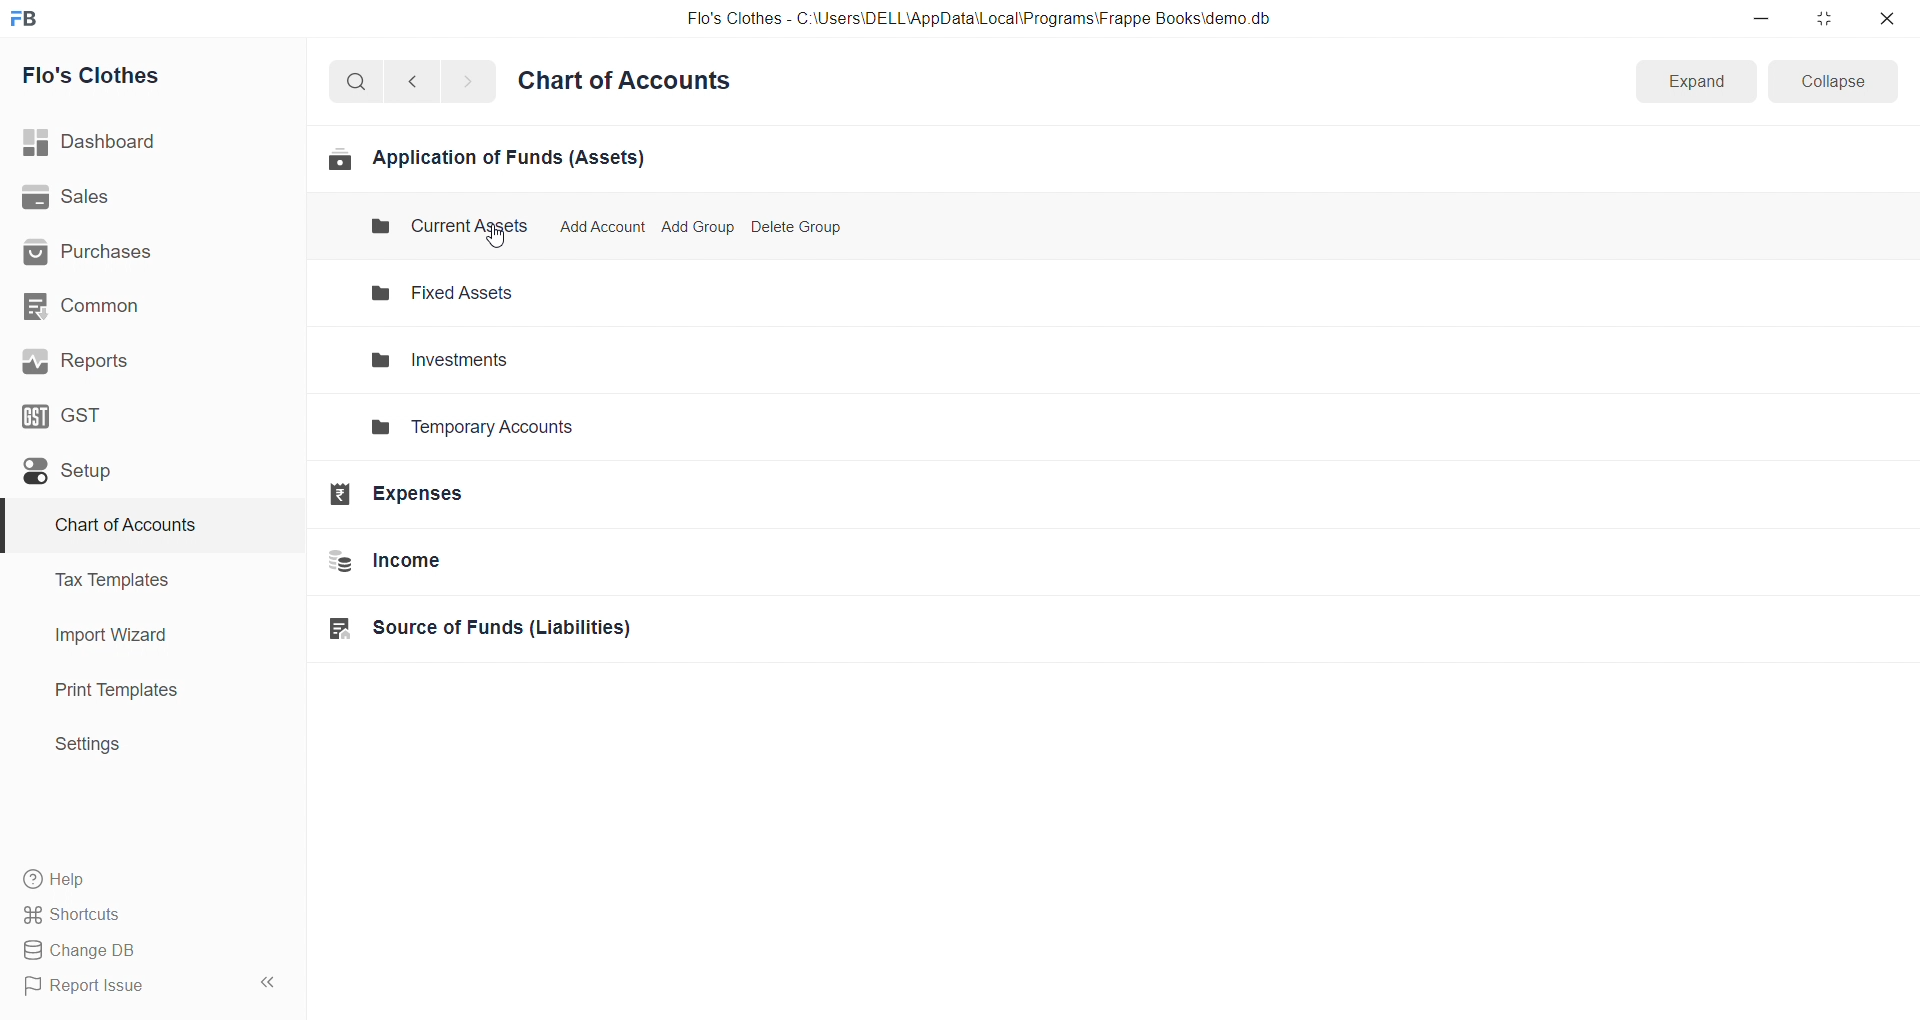  What do you see at coordinates (462, 359) in the screenshot?
I see `Investments` at bounding box center [462, 359].